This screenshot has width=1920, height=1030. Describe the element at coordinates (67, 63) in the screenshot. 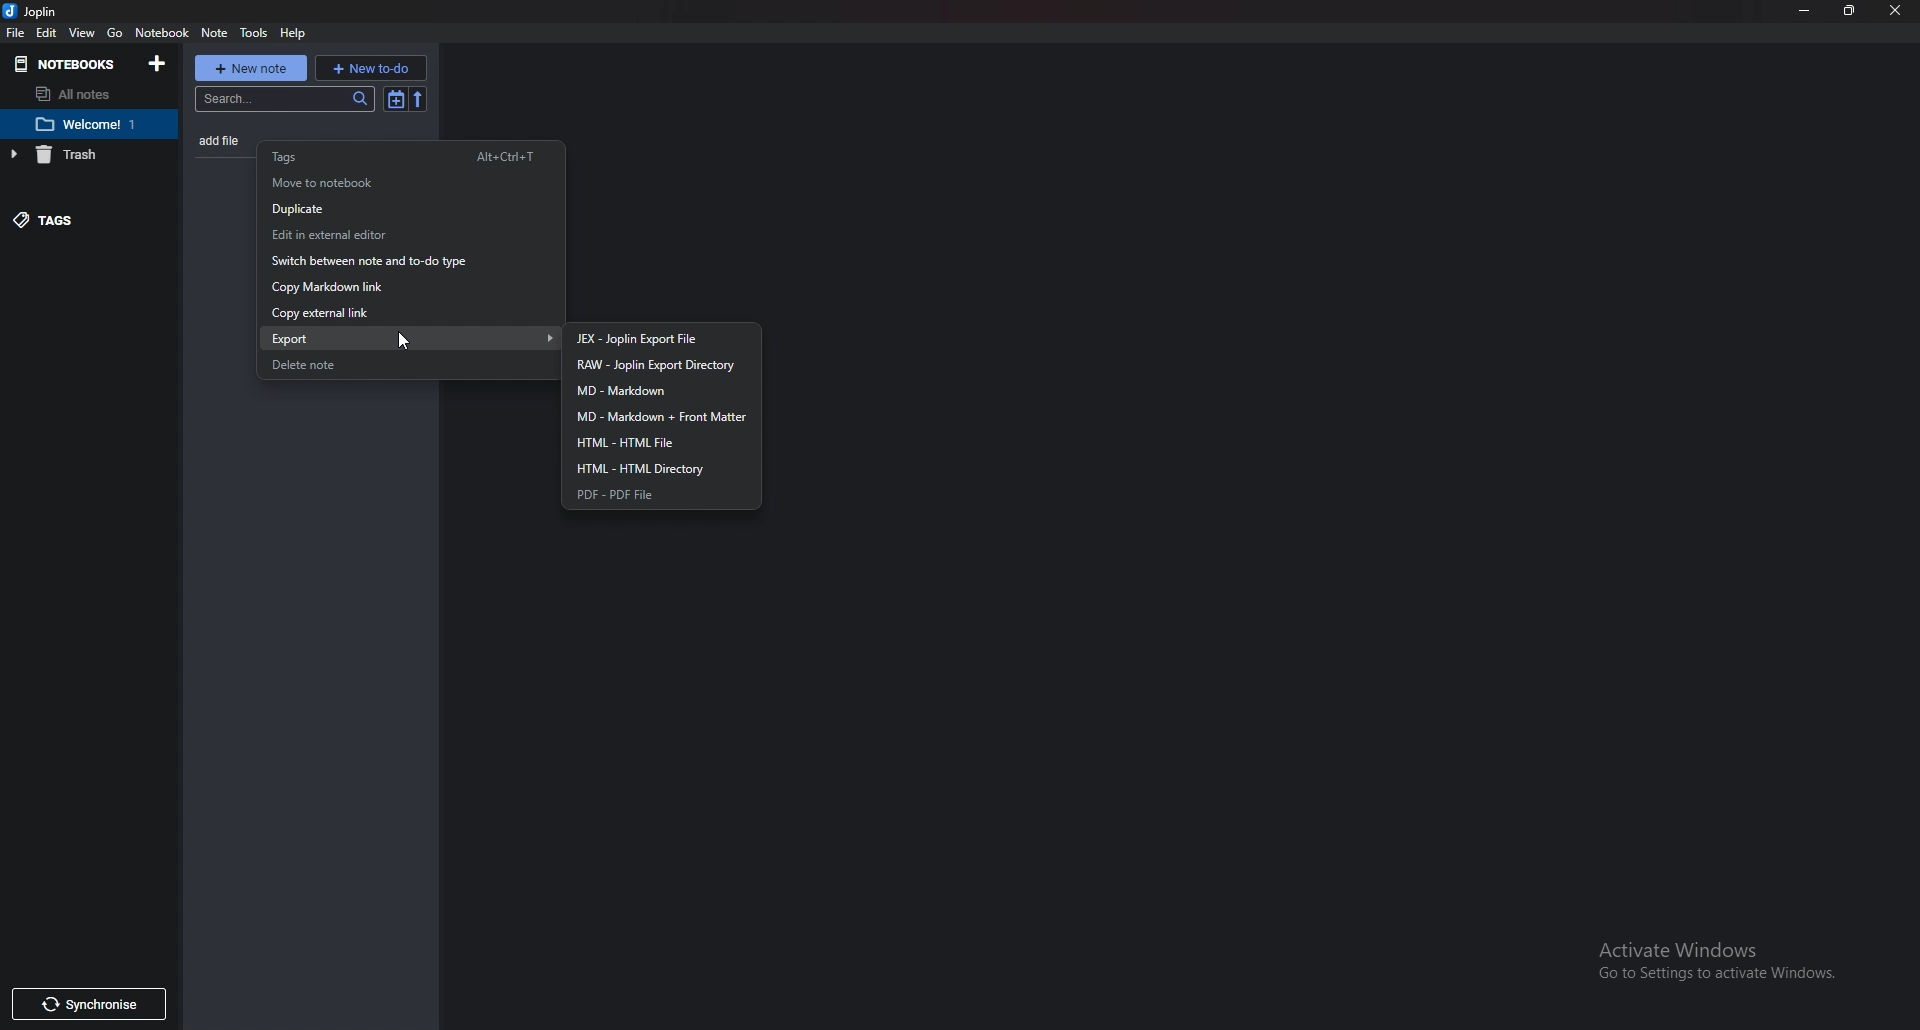

I see `Notebooks` at that location.